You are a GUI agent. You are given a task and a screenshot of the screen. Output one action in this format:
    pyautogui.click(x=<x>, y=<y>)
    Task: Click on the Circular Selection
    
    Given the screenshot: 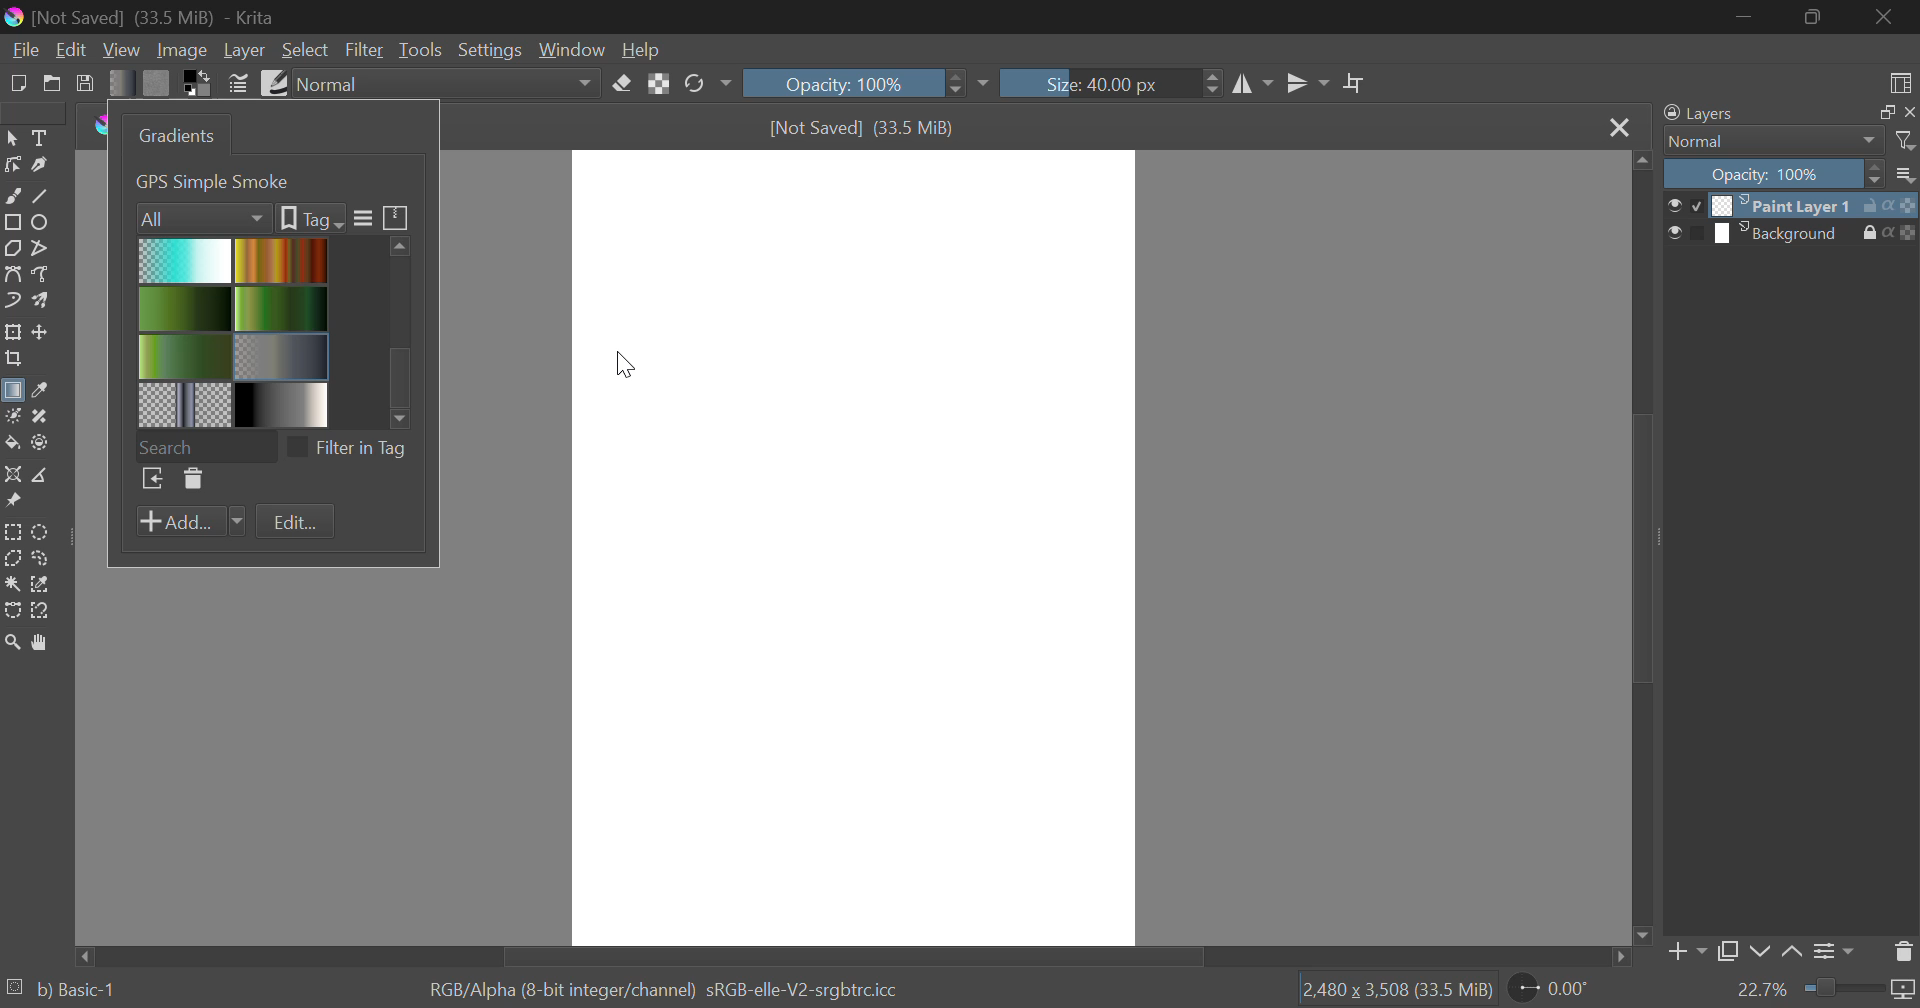 What is the action you would take?
    pyautogui.click(x=43, y=532)
    